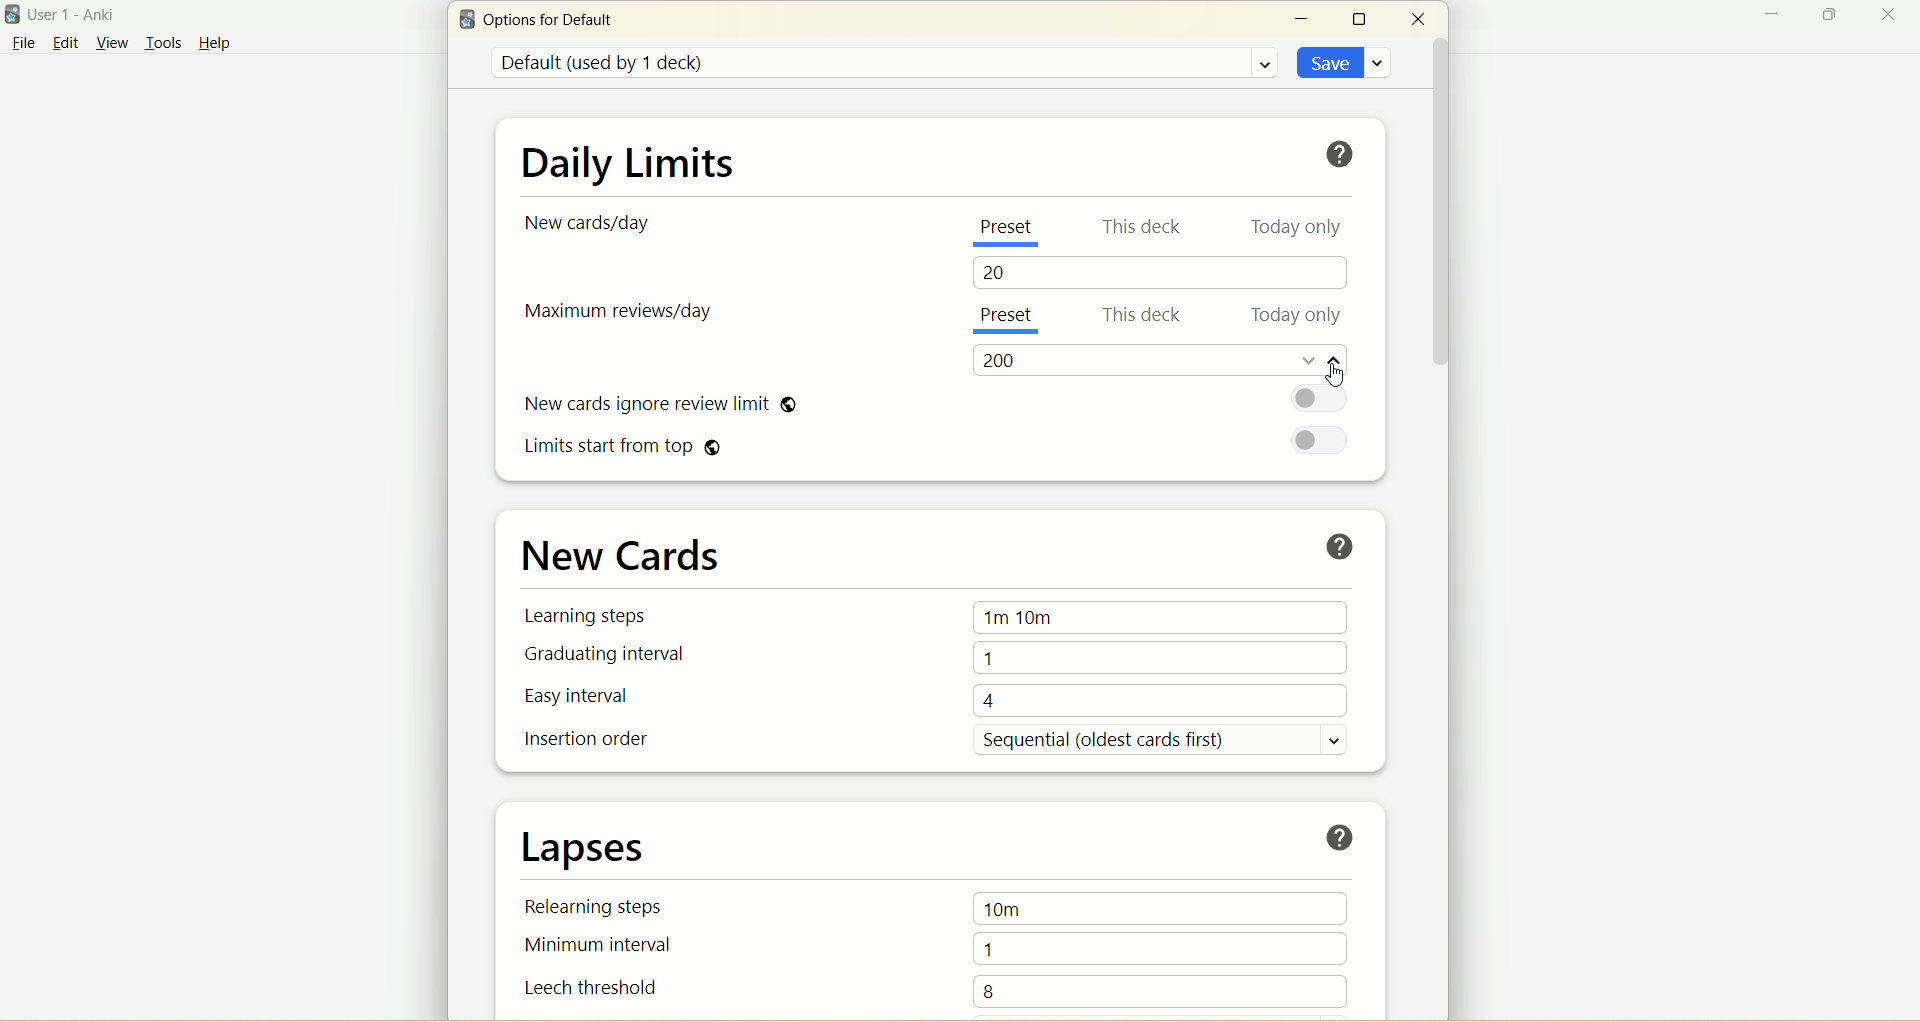  I want to click on User1-Anki, so click(84, 13).